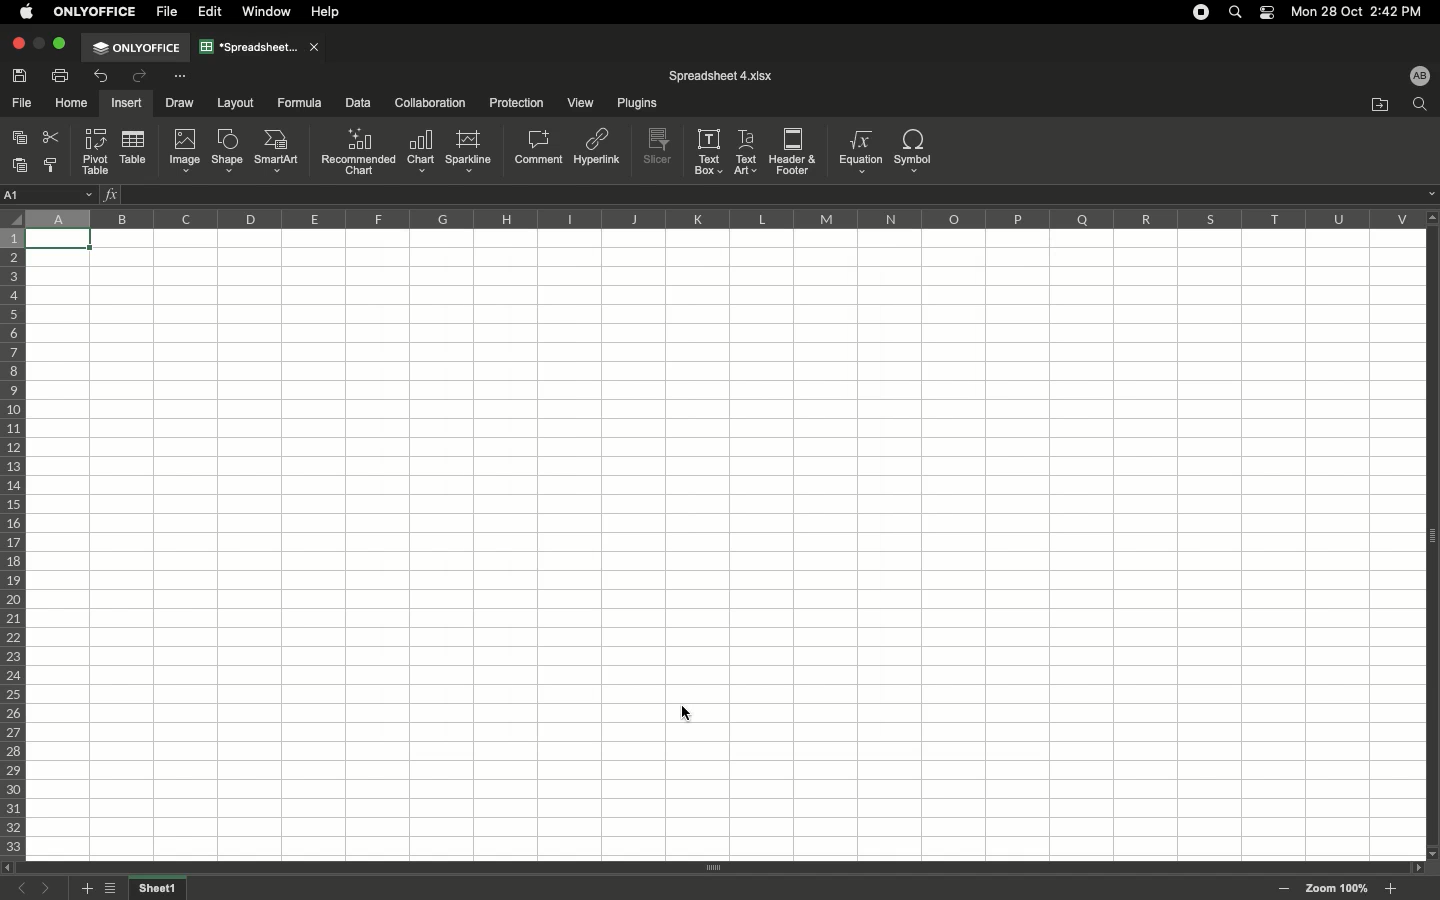  I want to click on Pivot table, so click(97, 151).